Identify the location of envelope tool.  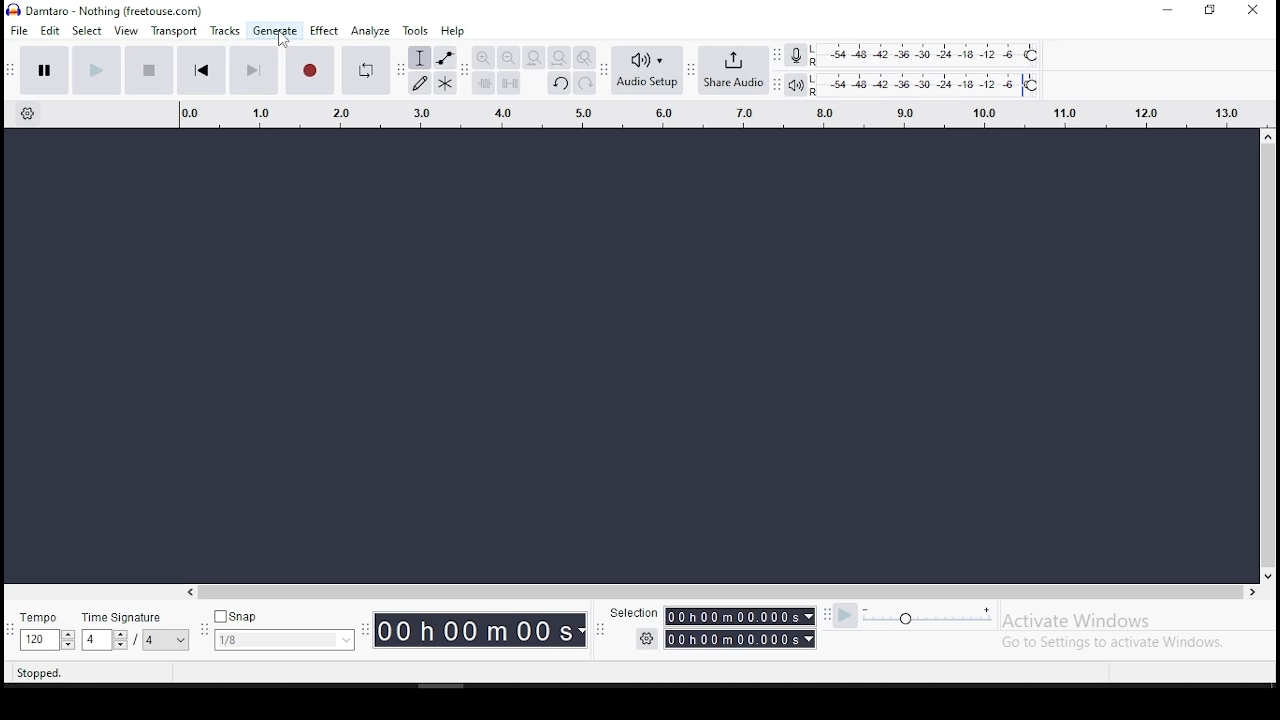
(446, 58).